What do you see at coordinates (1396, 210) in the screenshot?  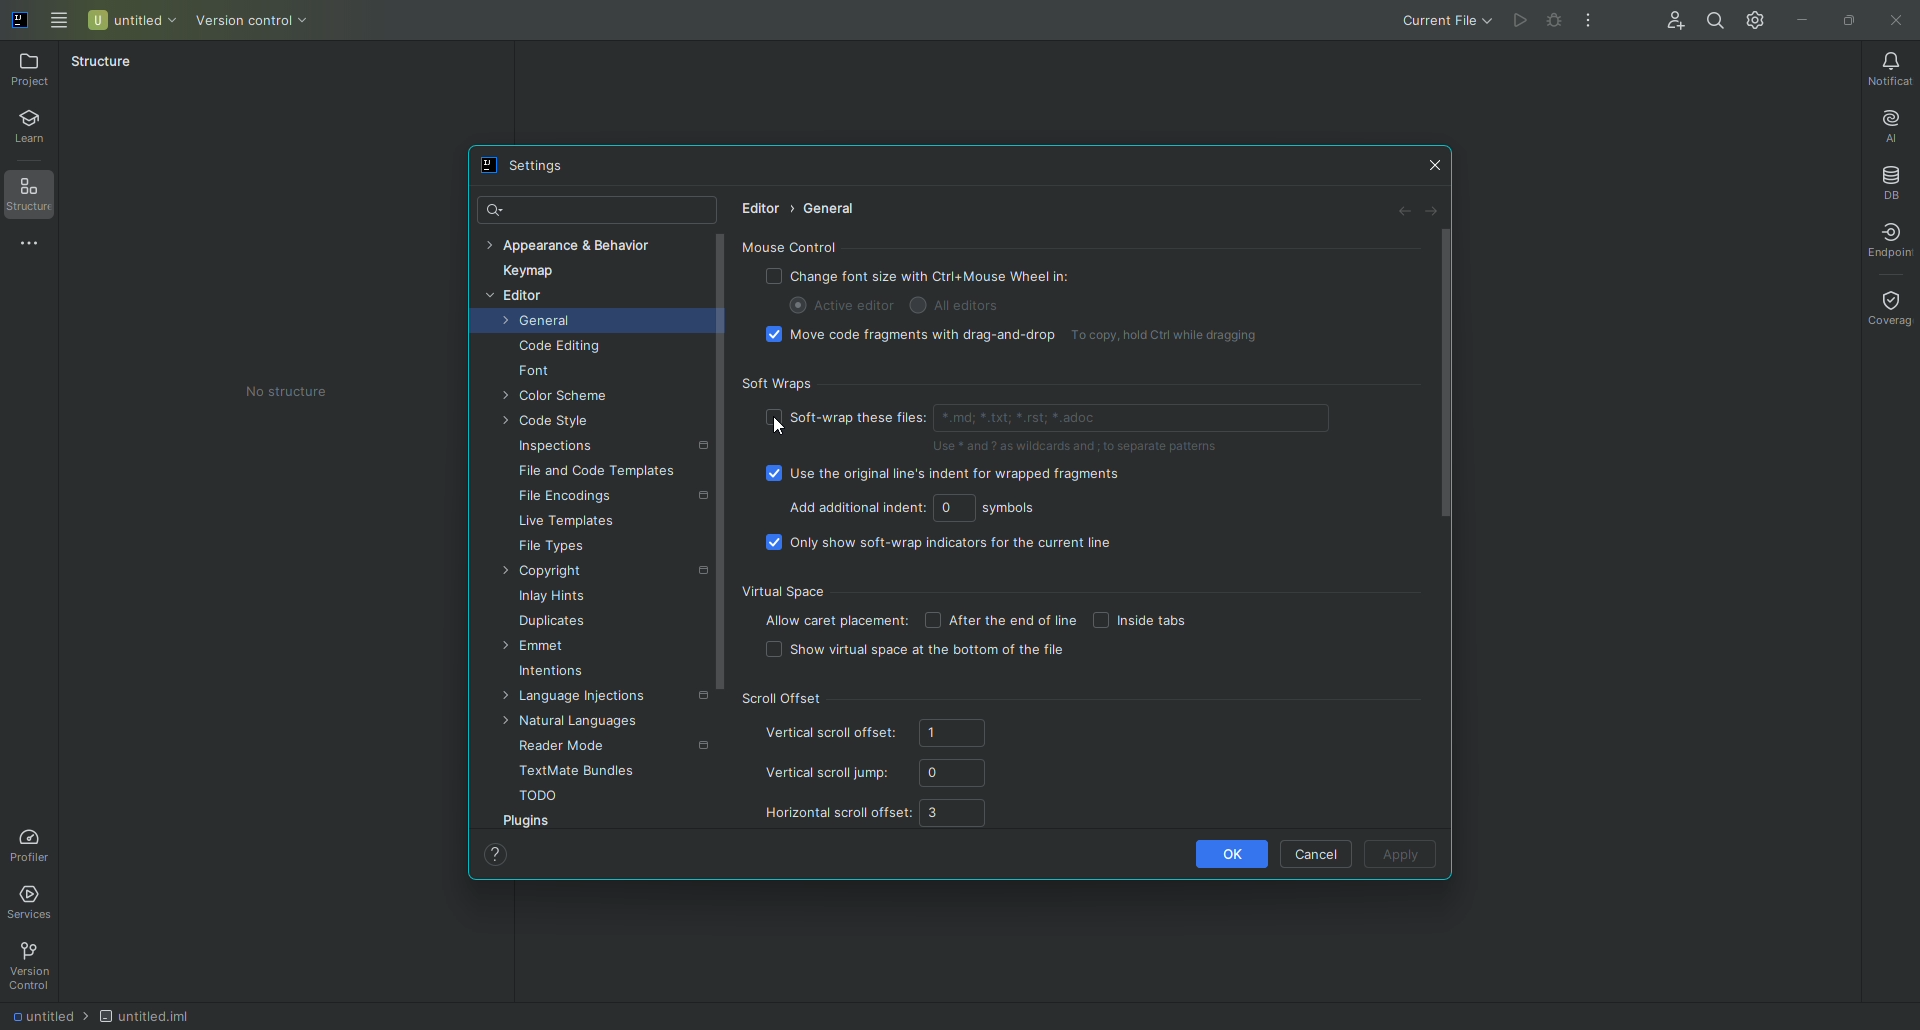 I see `Back` at bounding box center [1396, 210].